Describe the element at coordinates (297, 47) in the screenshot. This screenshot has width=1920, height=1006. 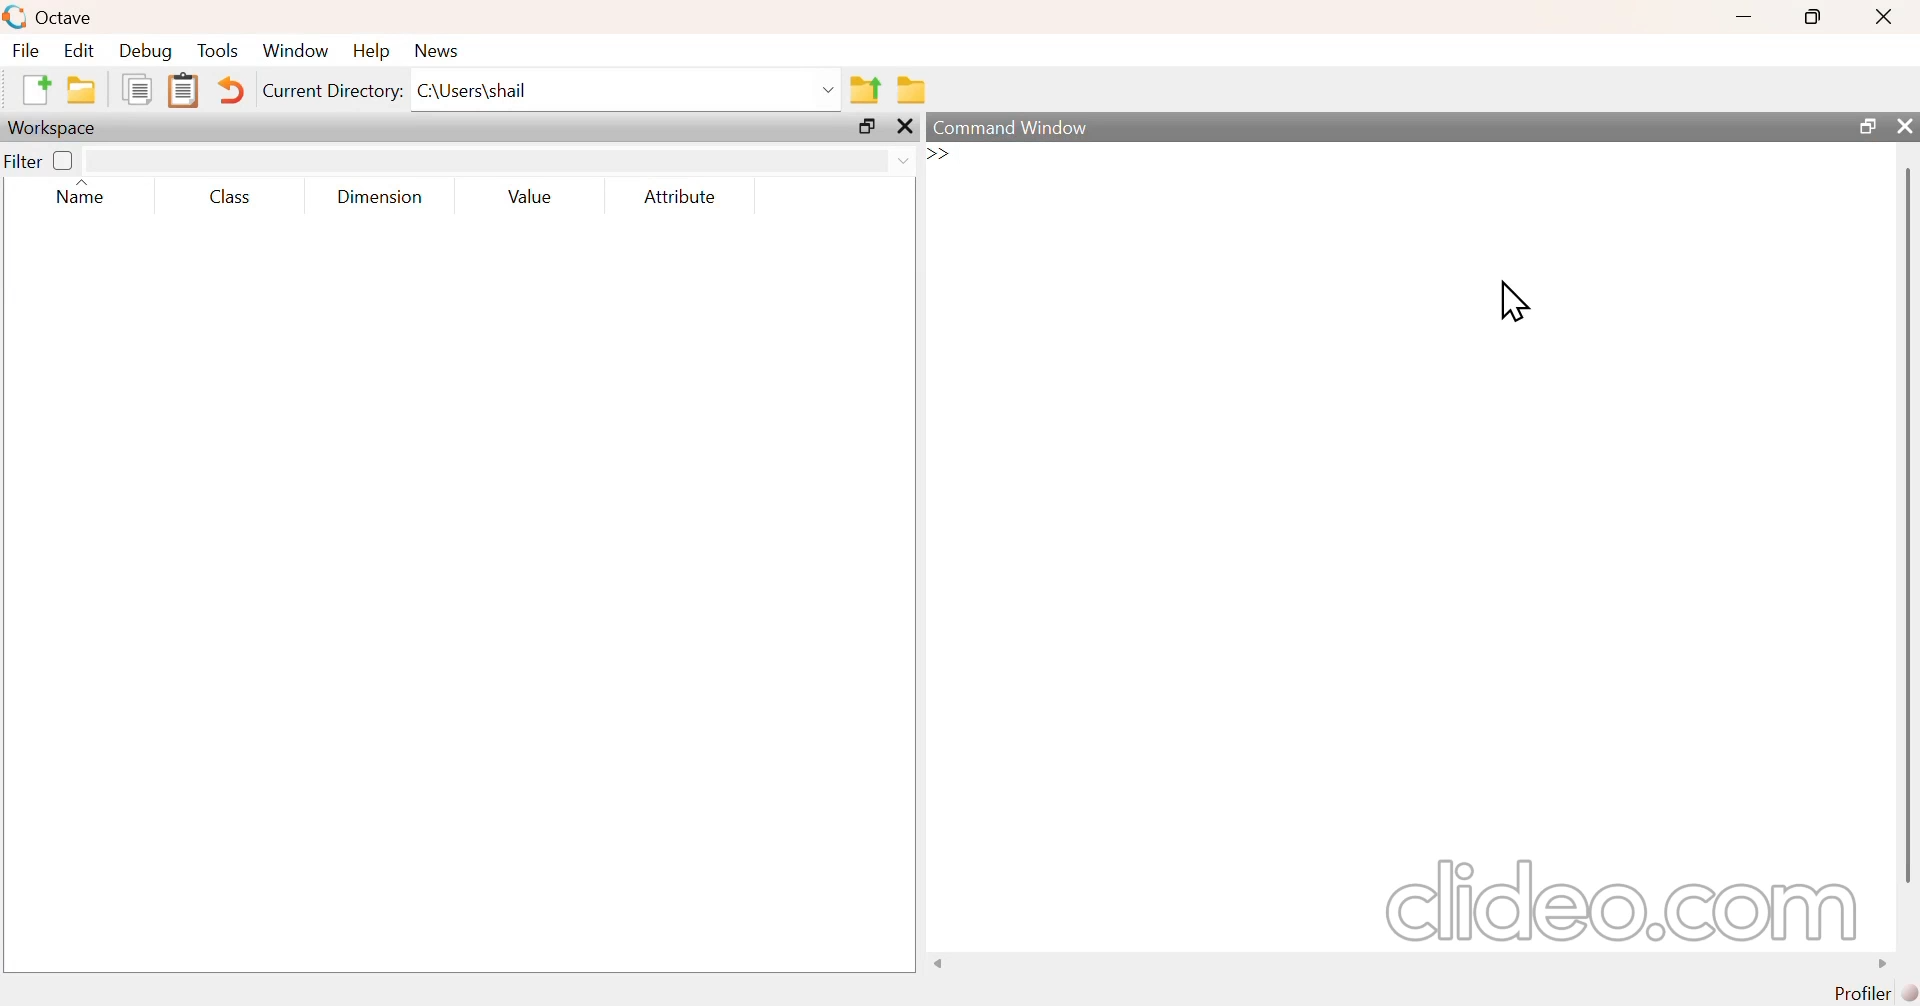
I see `window` at that location.